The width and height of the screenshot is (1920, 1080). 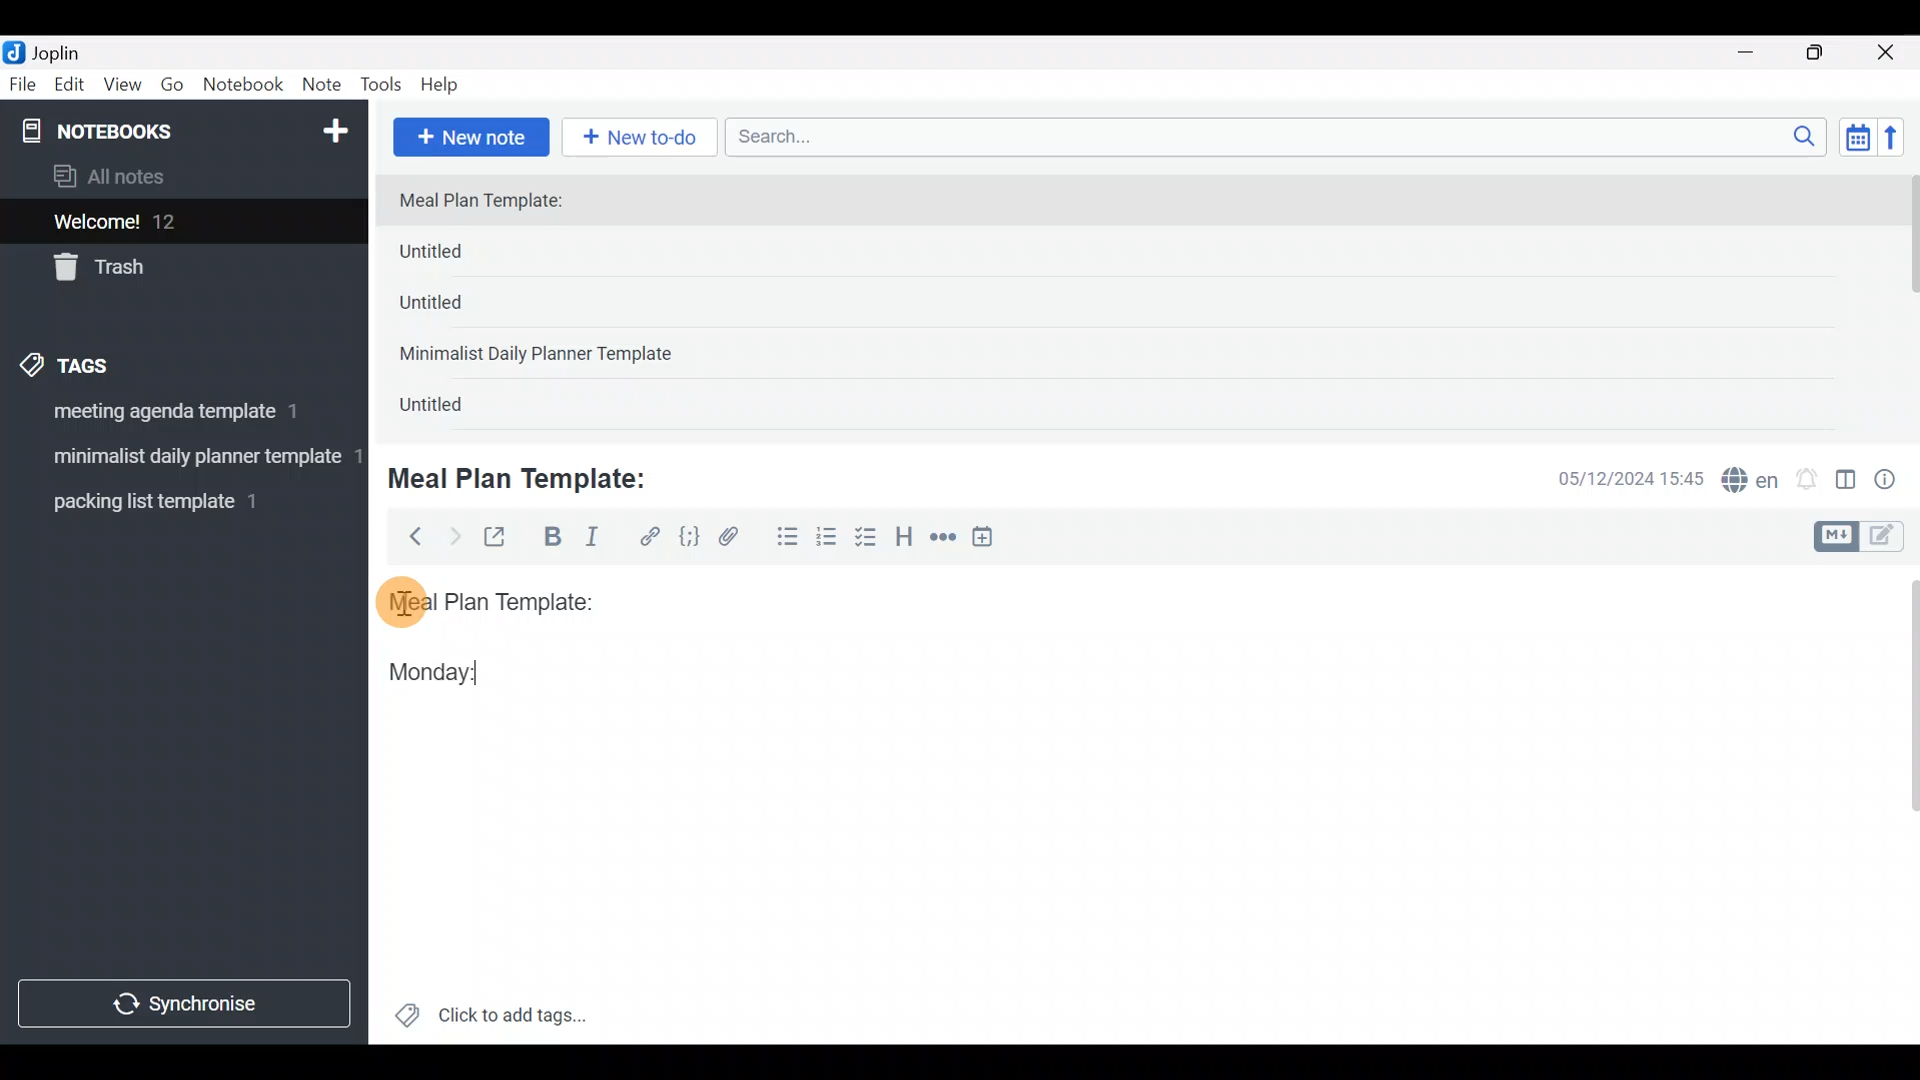 I want to click on New, so click(x=334, y=127).